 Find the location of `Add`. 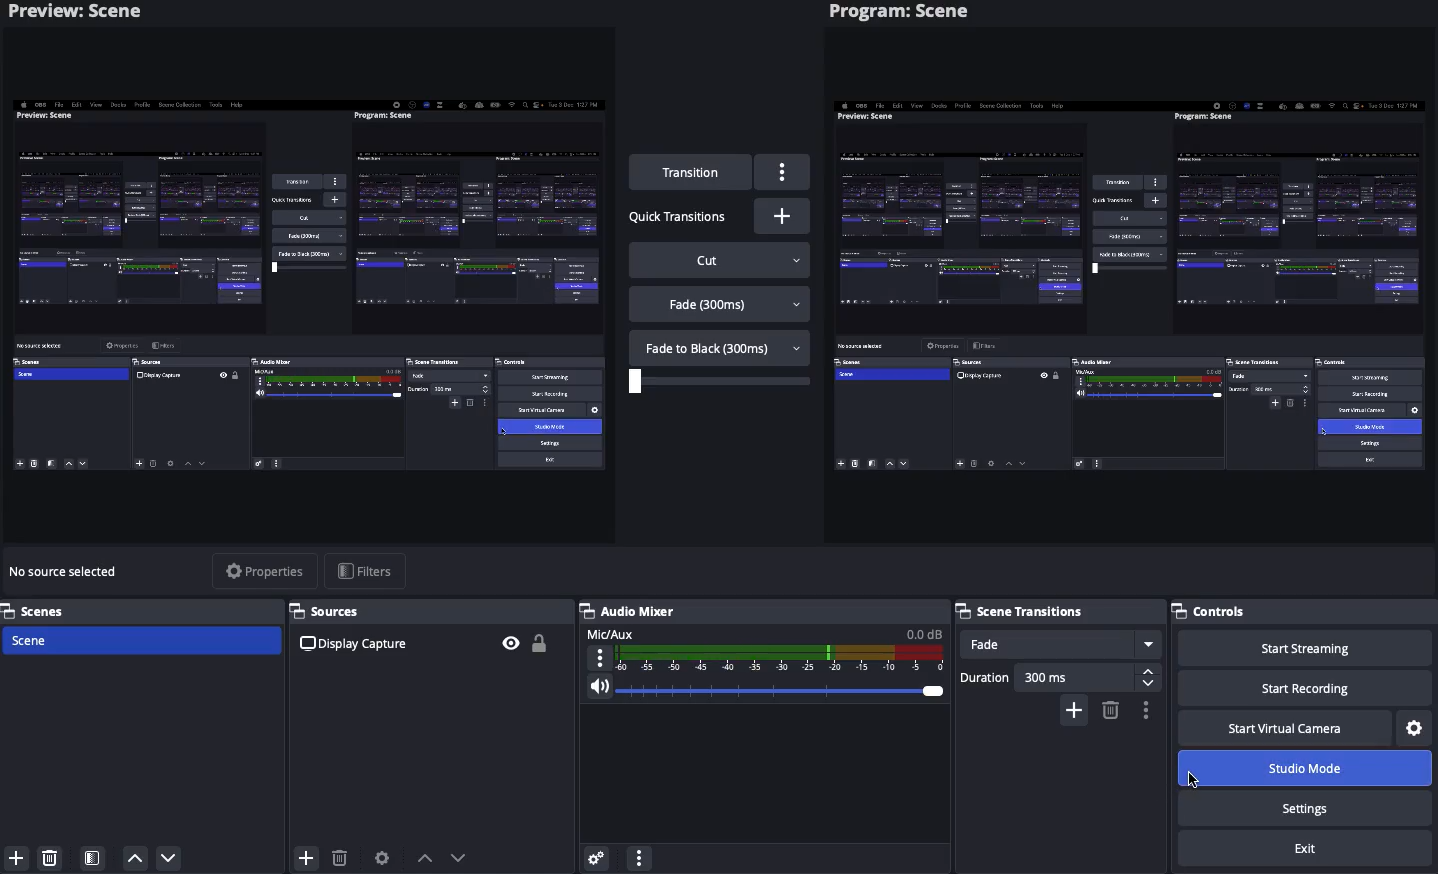

Add is located at coordinates (785, 216).